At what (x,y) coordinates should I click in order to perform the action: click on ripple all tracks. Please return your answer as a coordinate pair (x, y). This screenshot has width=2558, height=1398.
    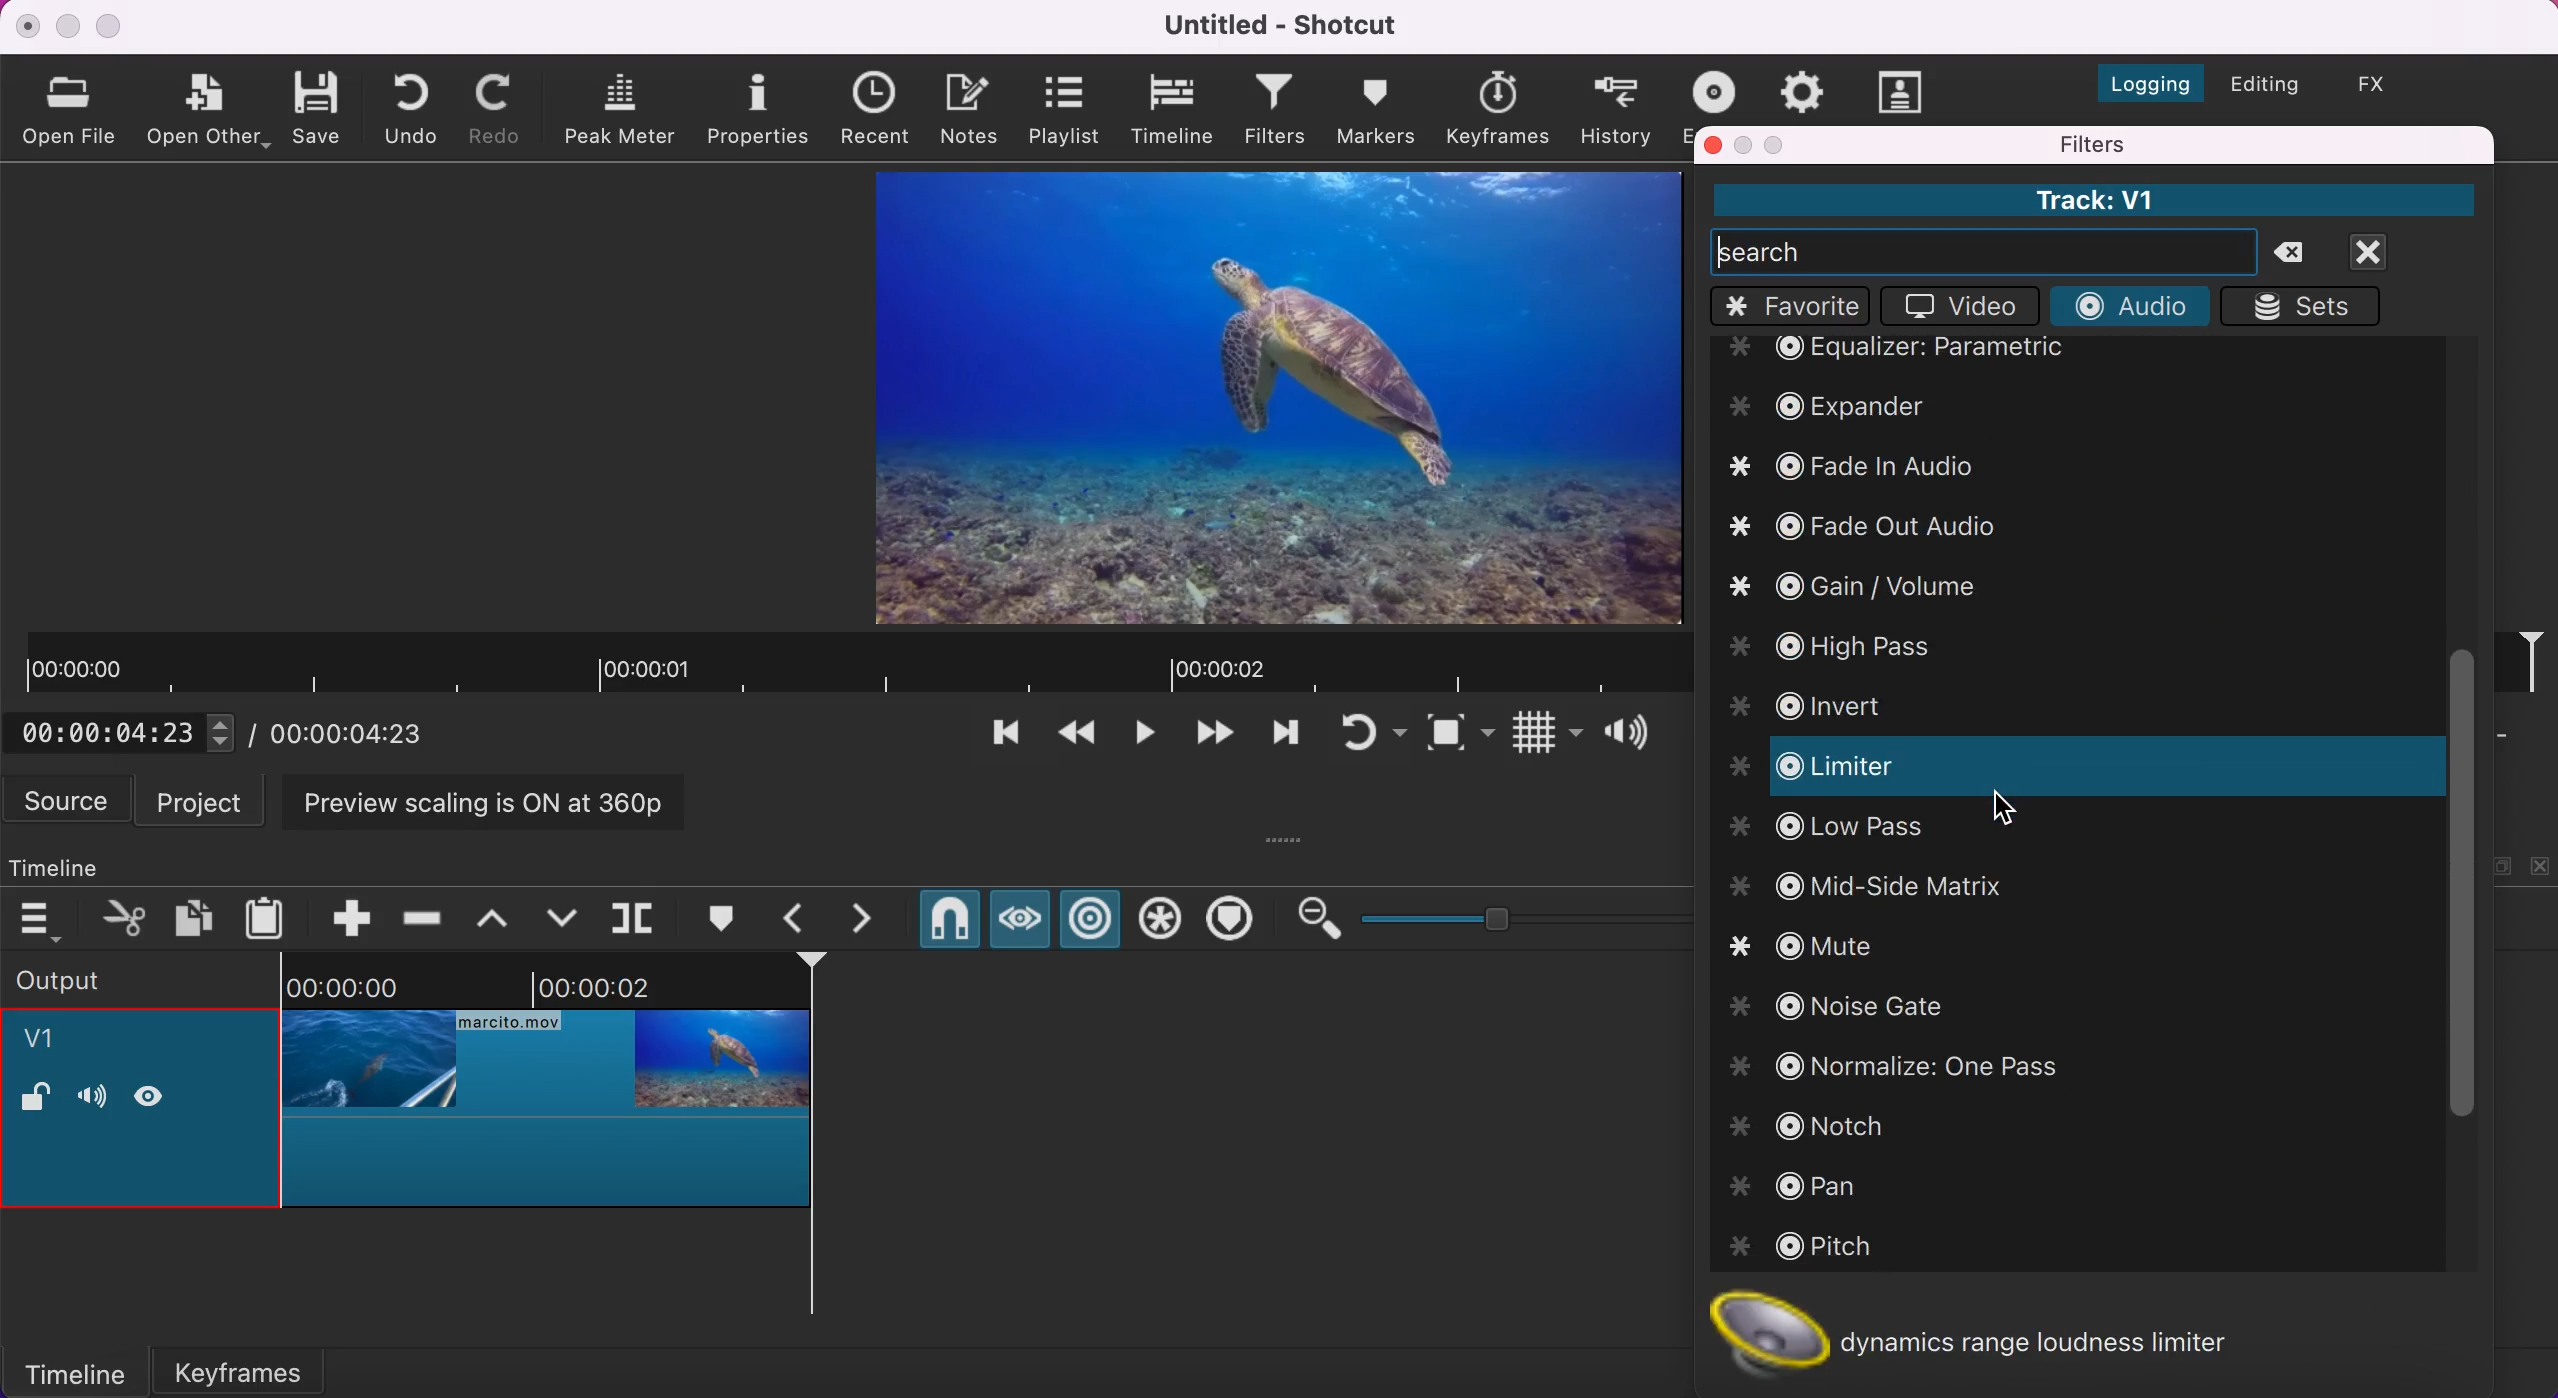
    Looking at the image, I should click on (1161, 922).